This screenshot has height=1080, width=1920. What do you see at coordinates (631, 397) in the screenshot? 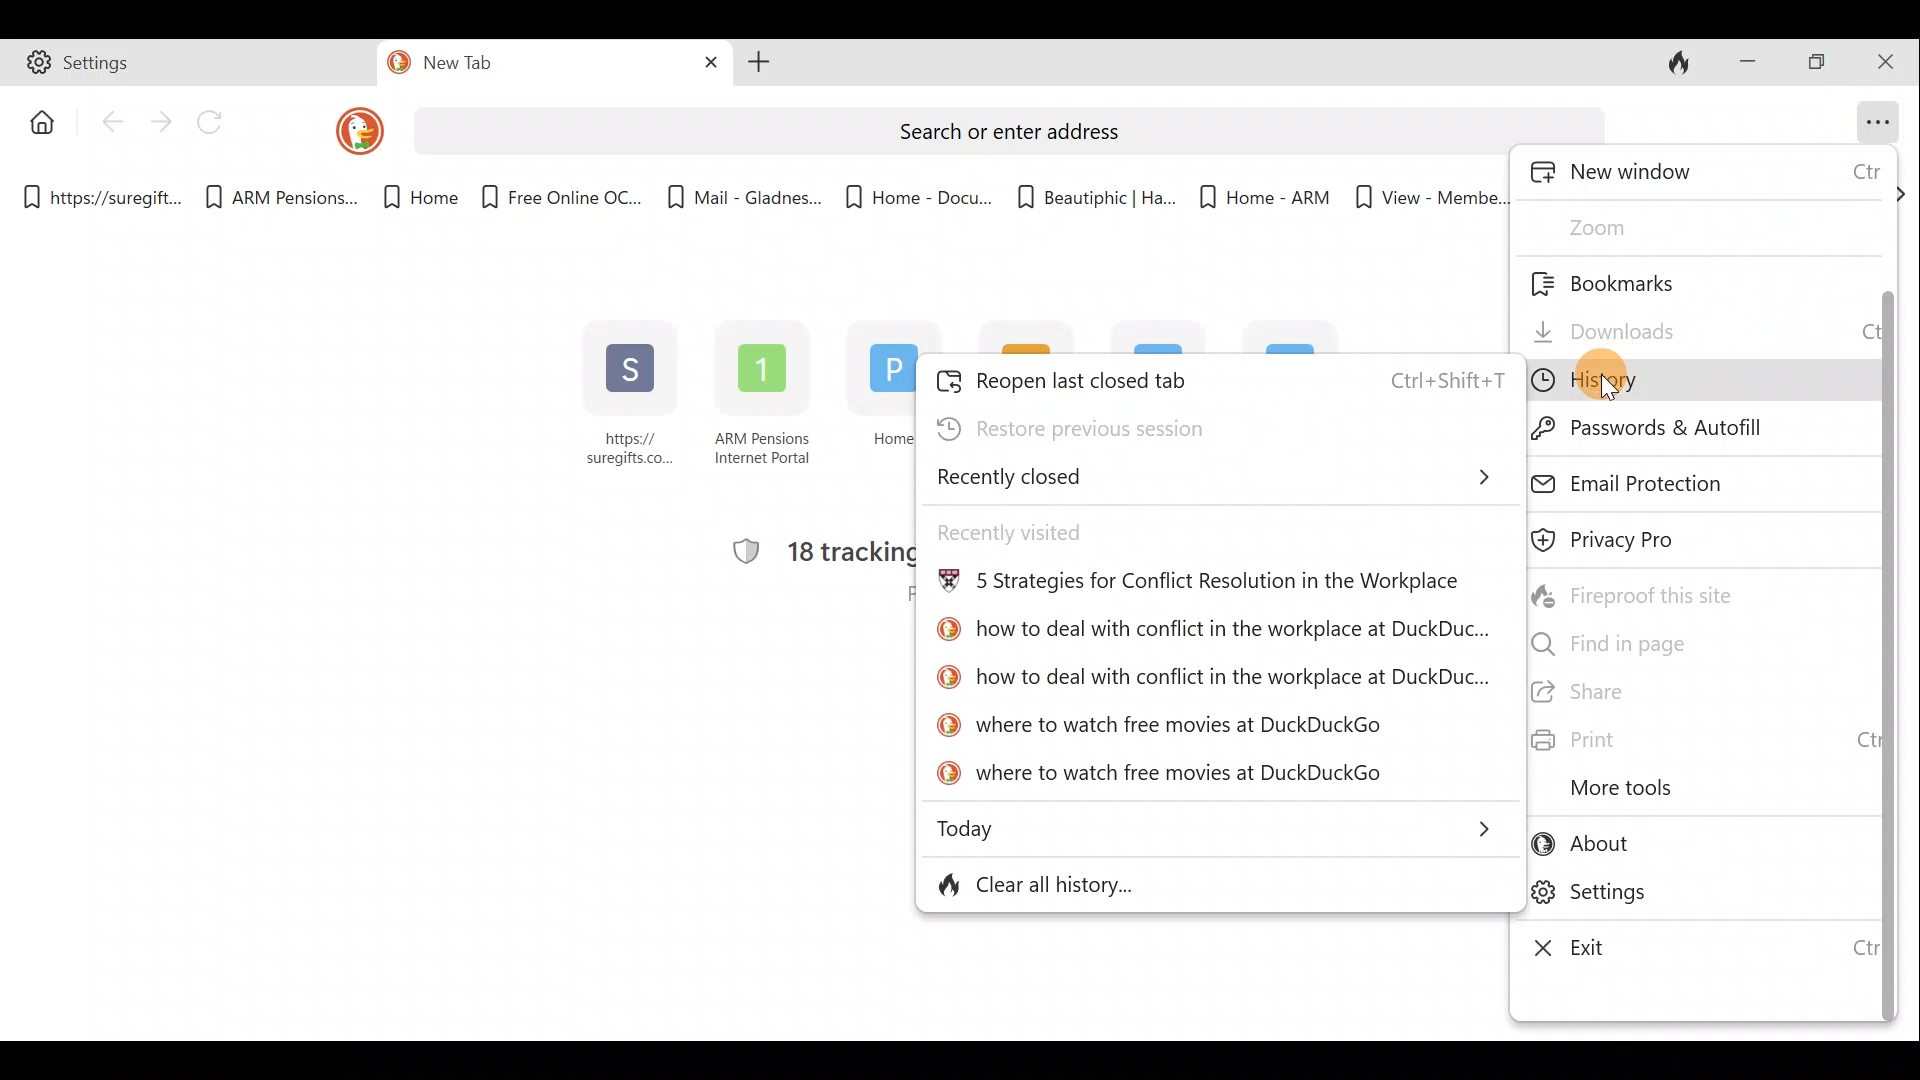
I see `https://
suregifts co...` at bounding box center [631, 397].